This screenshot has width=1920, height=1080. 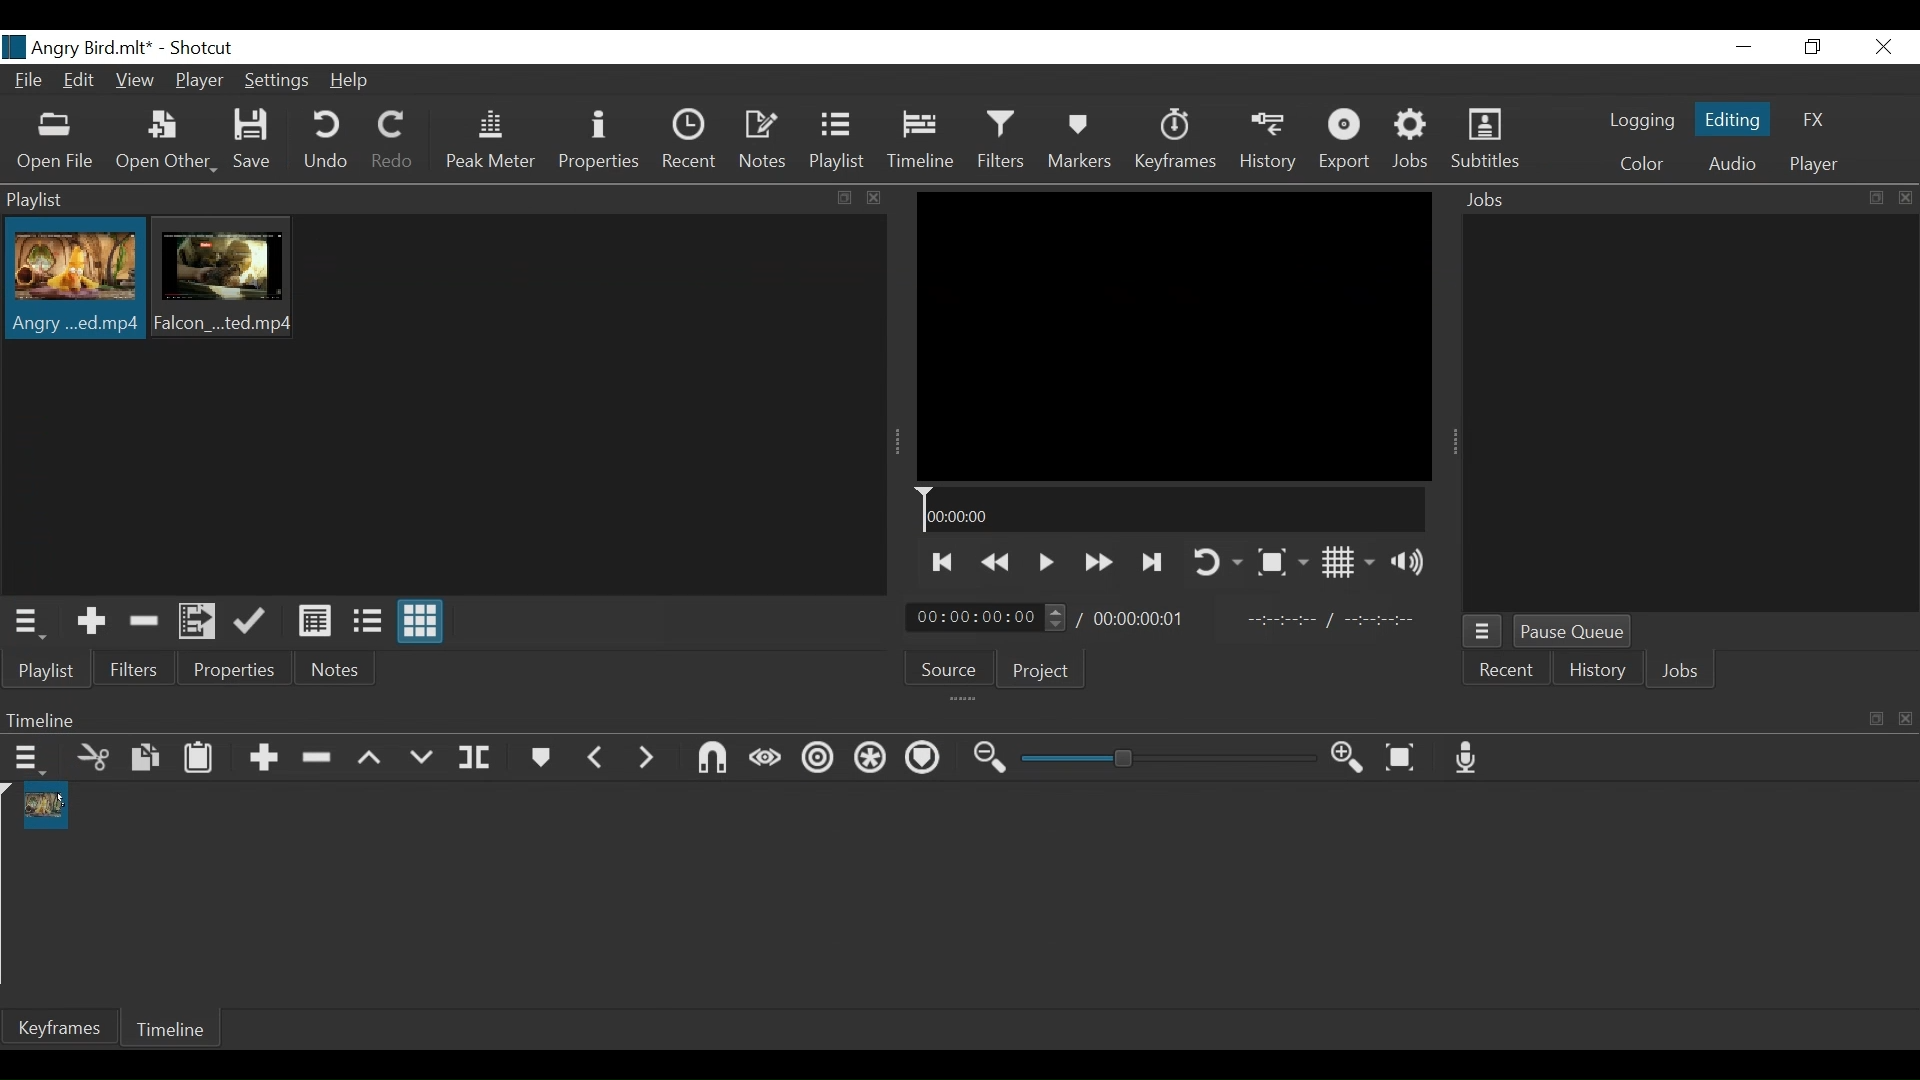 I want to click on Filters, so click(x=1005, y=142).